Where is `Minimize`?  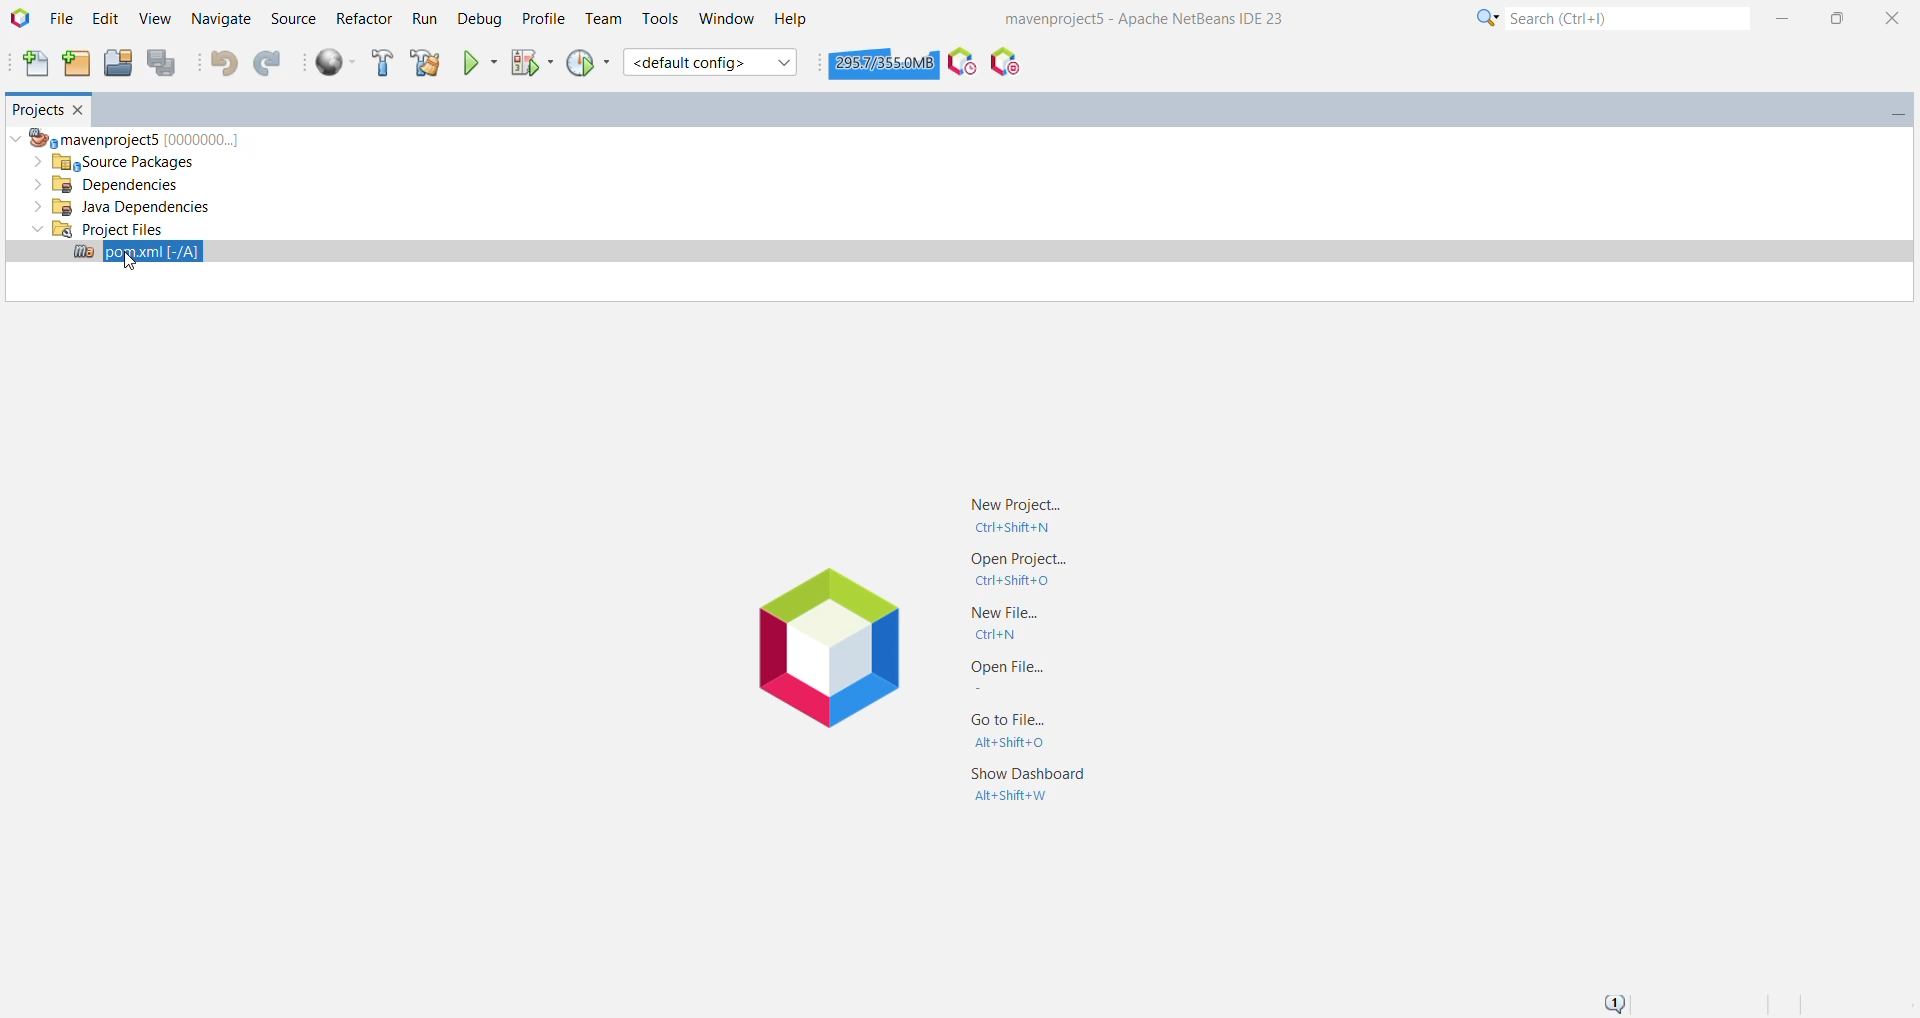
Minimize is located at coordinates (1783, 15).